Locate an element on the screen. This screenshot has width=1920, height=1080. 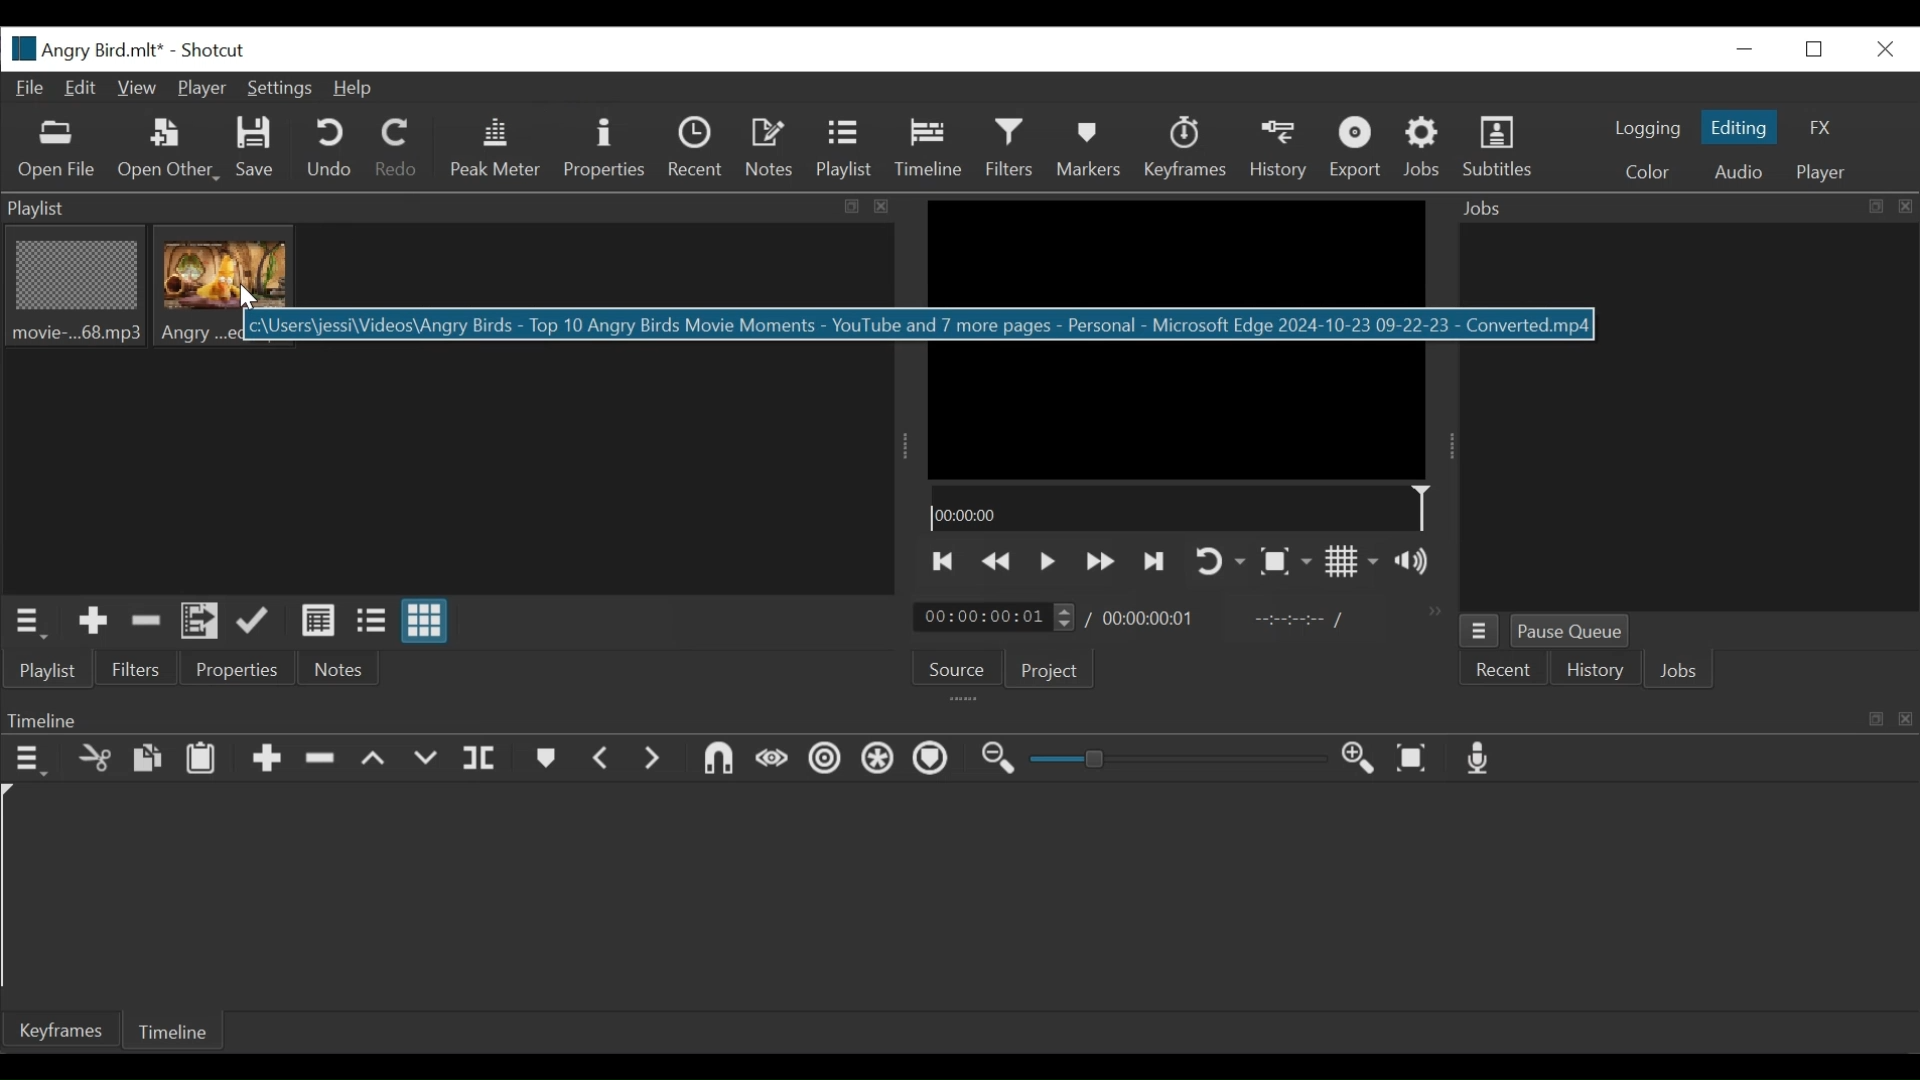
Toggle display grid on player is located at coordinates (1354, 563).